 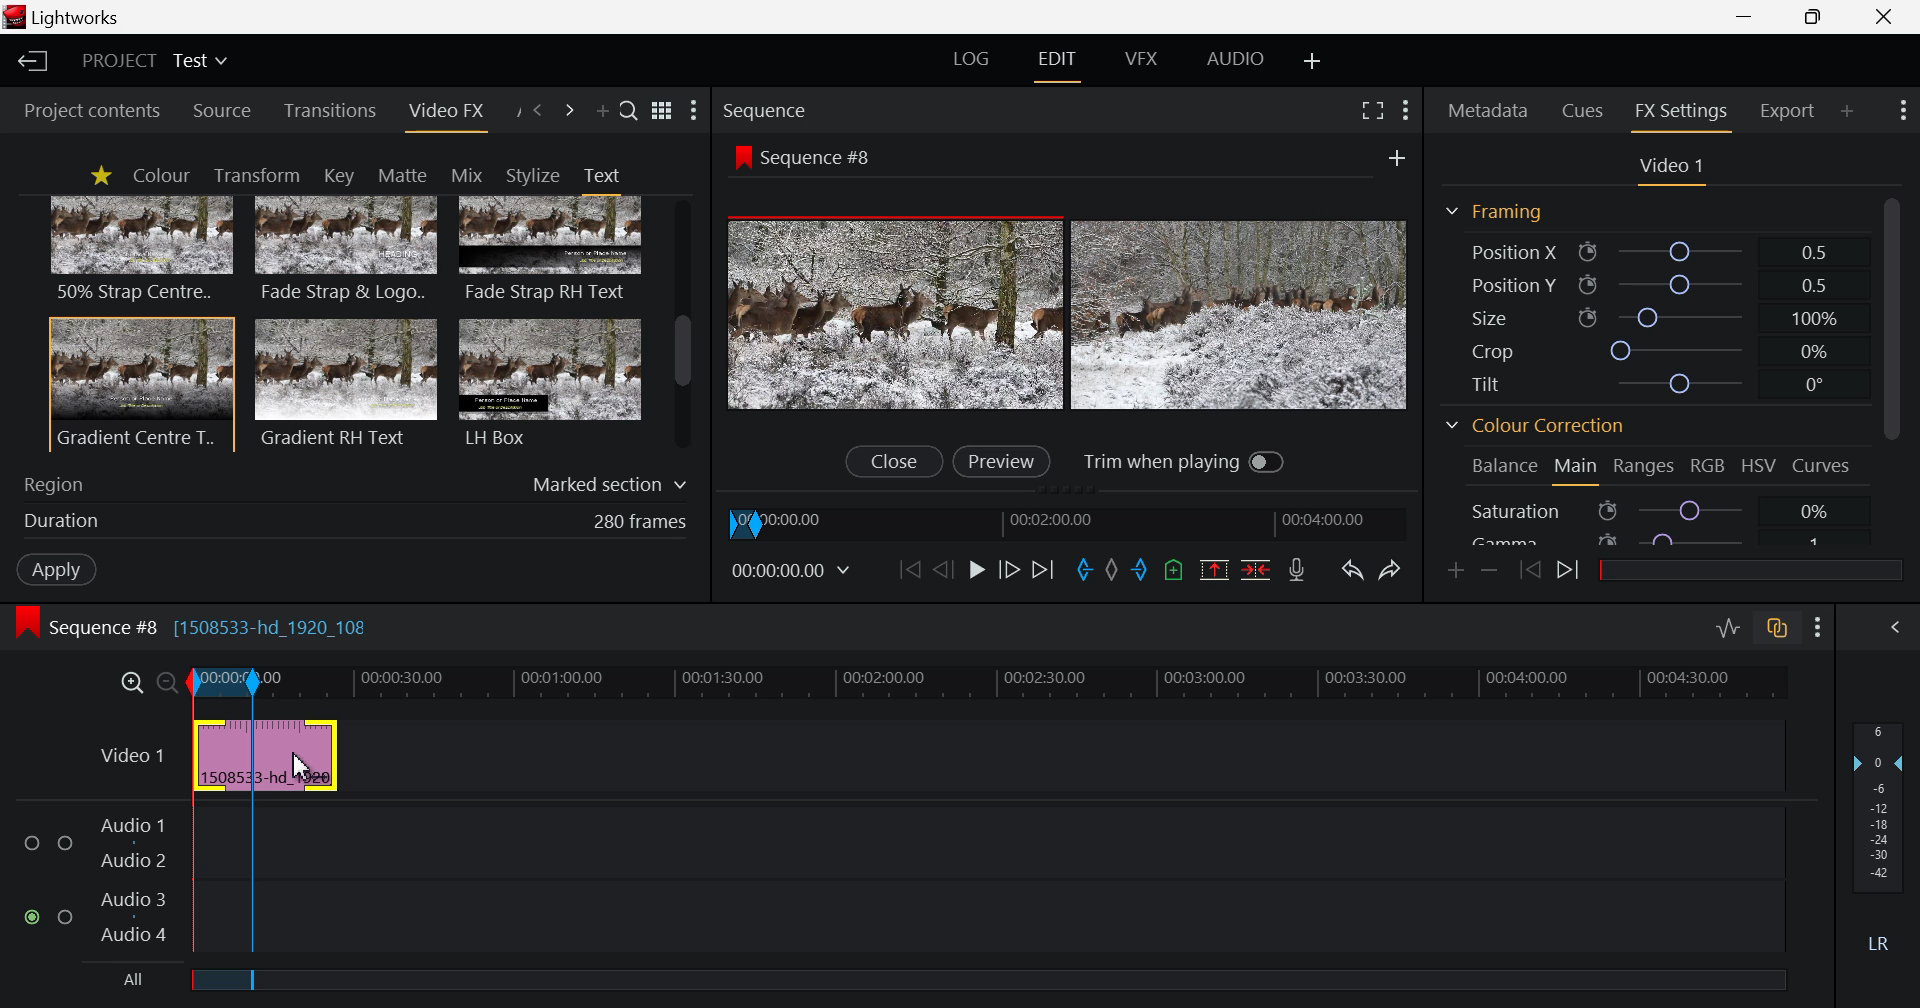 I want to click on Key, so click(x=337, y=176).